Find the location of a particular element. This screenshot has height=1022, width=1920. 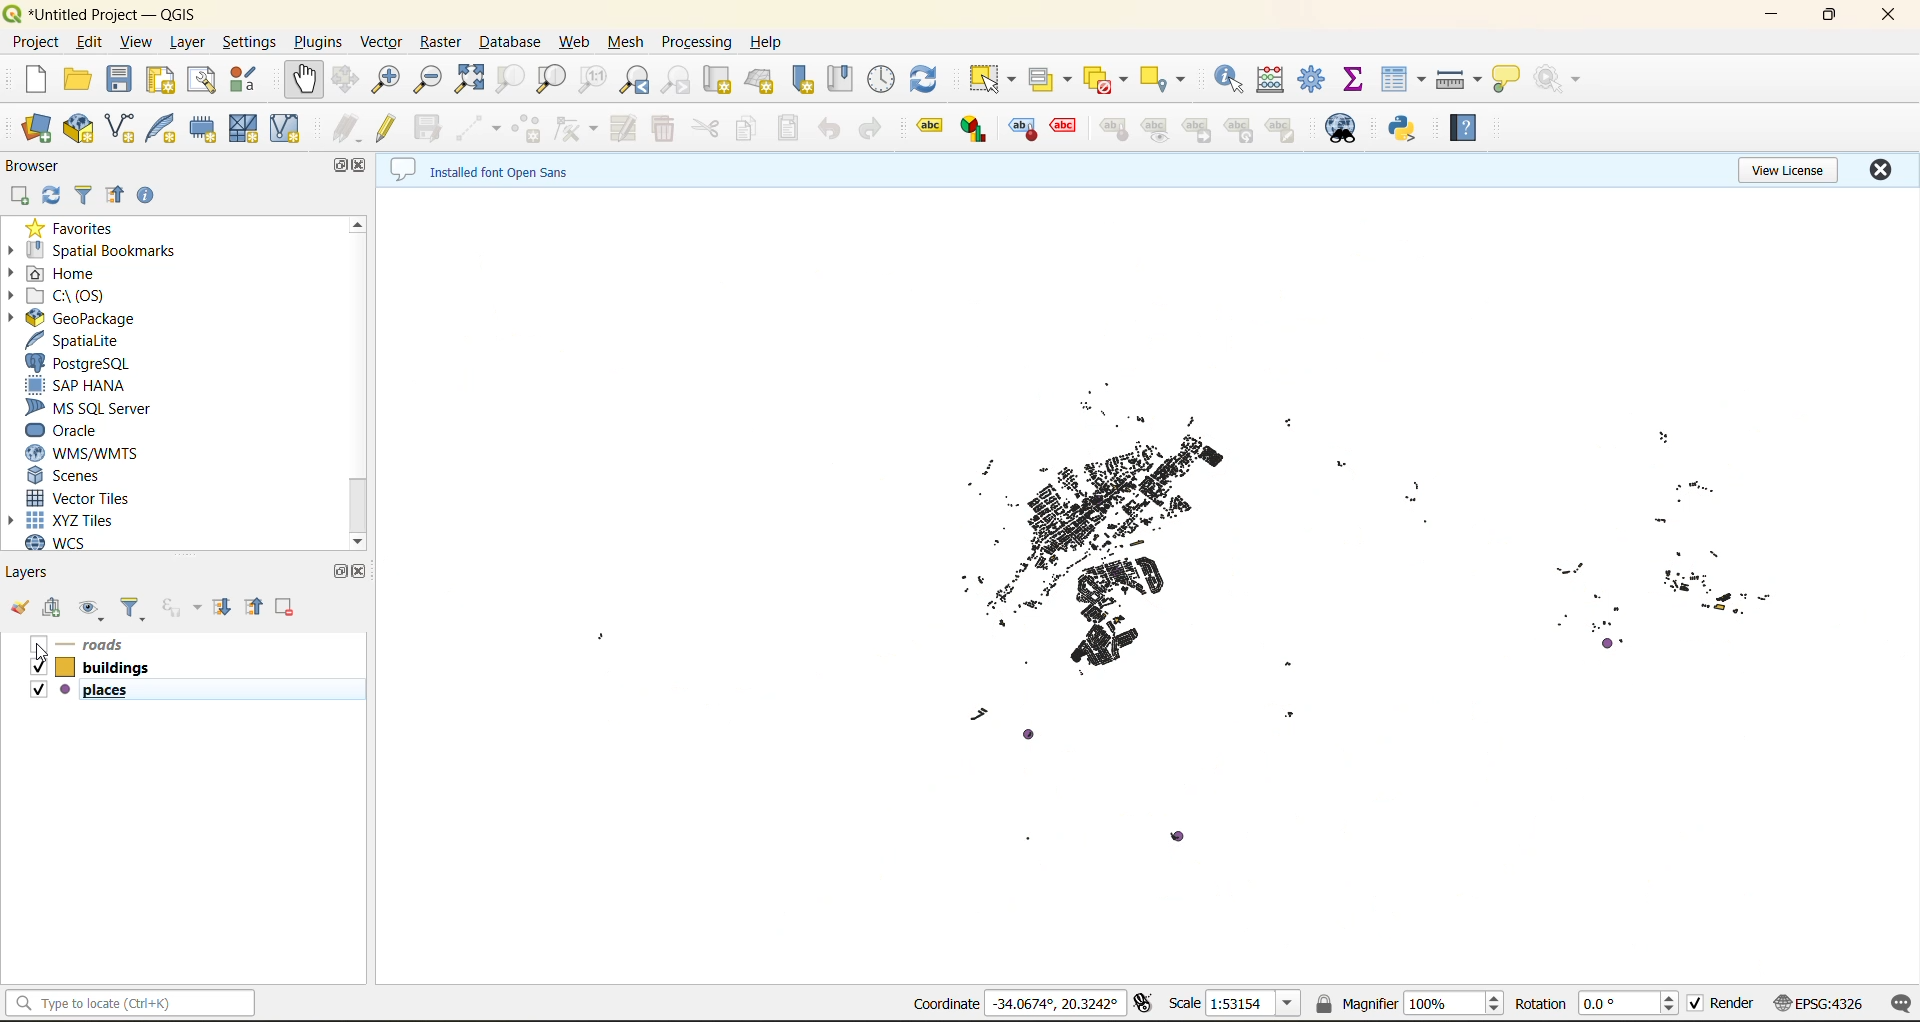

select is located at coordinates (996, 82).